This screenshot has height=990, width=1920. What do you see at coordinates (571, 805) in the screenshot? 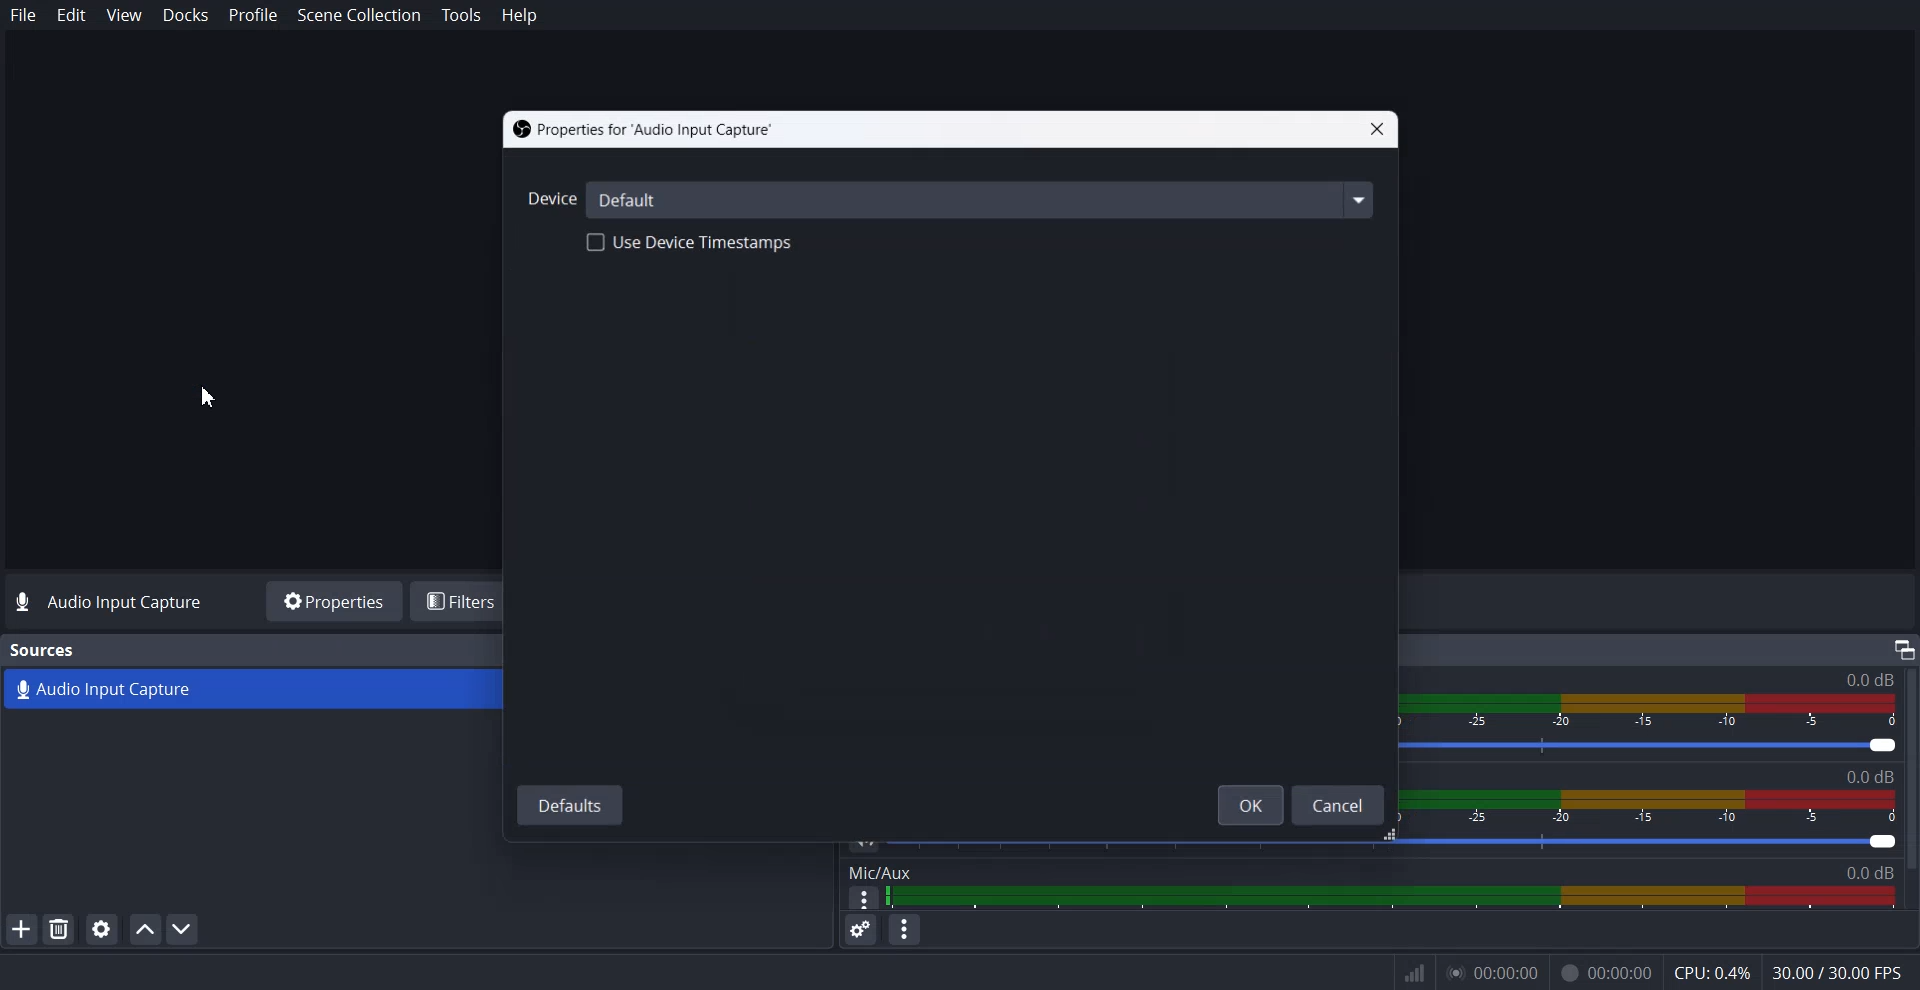
I see `Default` at bounding box center [571, 805].